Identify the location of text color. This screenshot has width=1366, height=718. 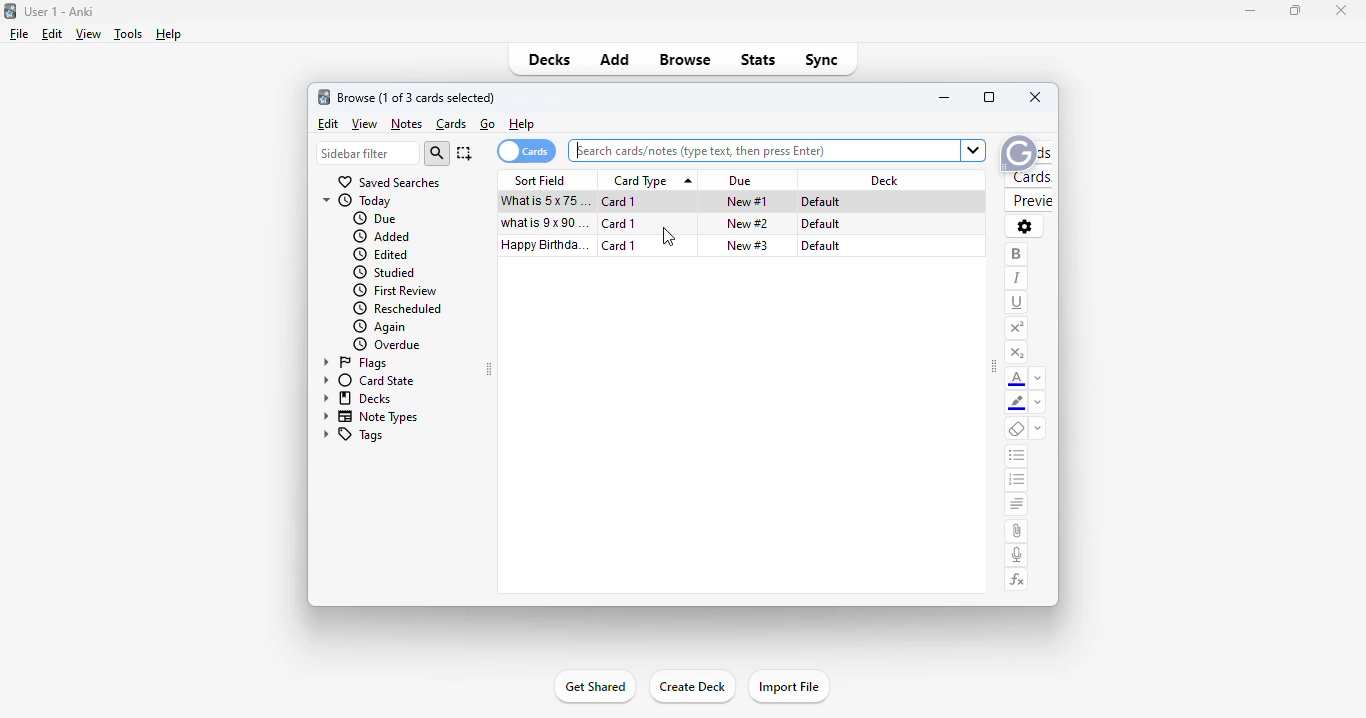
(1019, 378).